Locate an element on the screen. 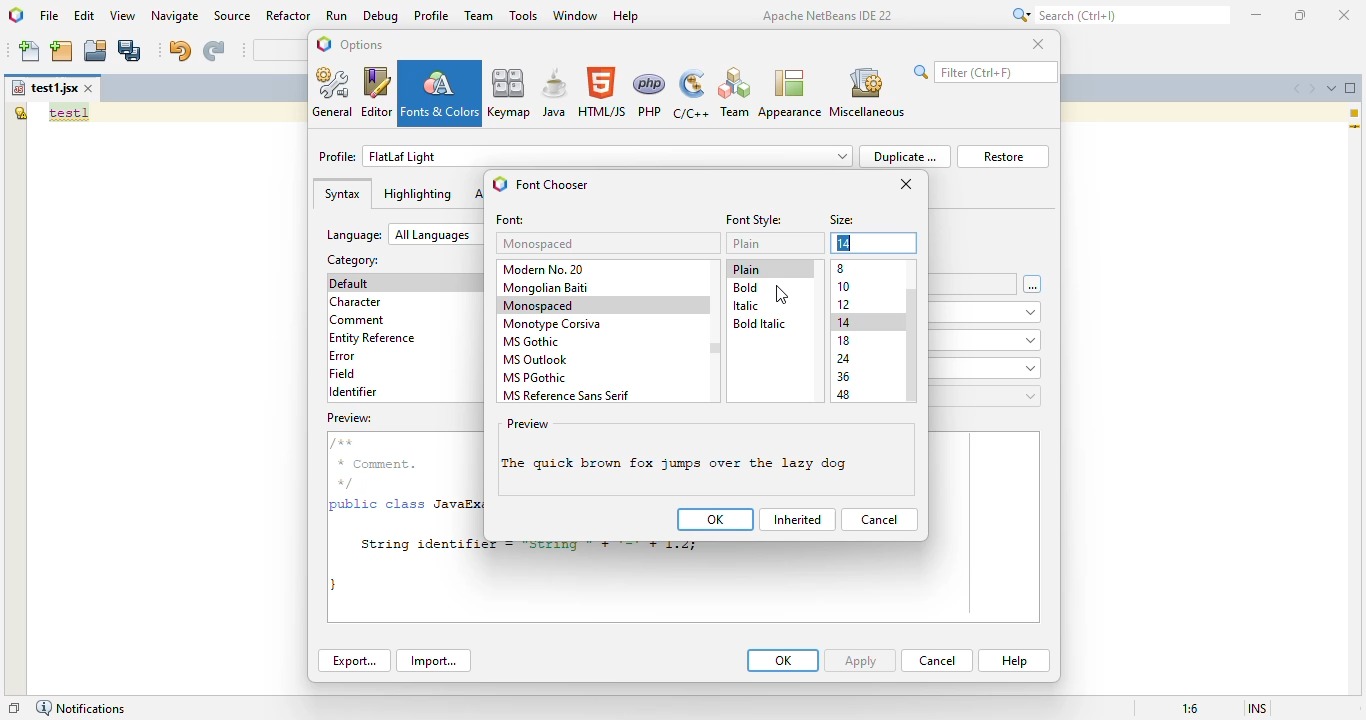 This screenshot has width=1366, height=720. MS PGothic is located at coordinates (536, 378).